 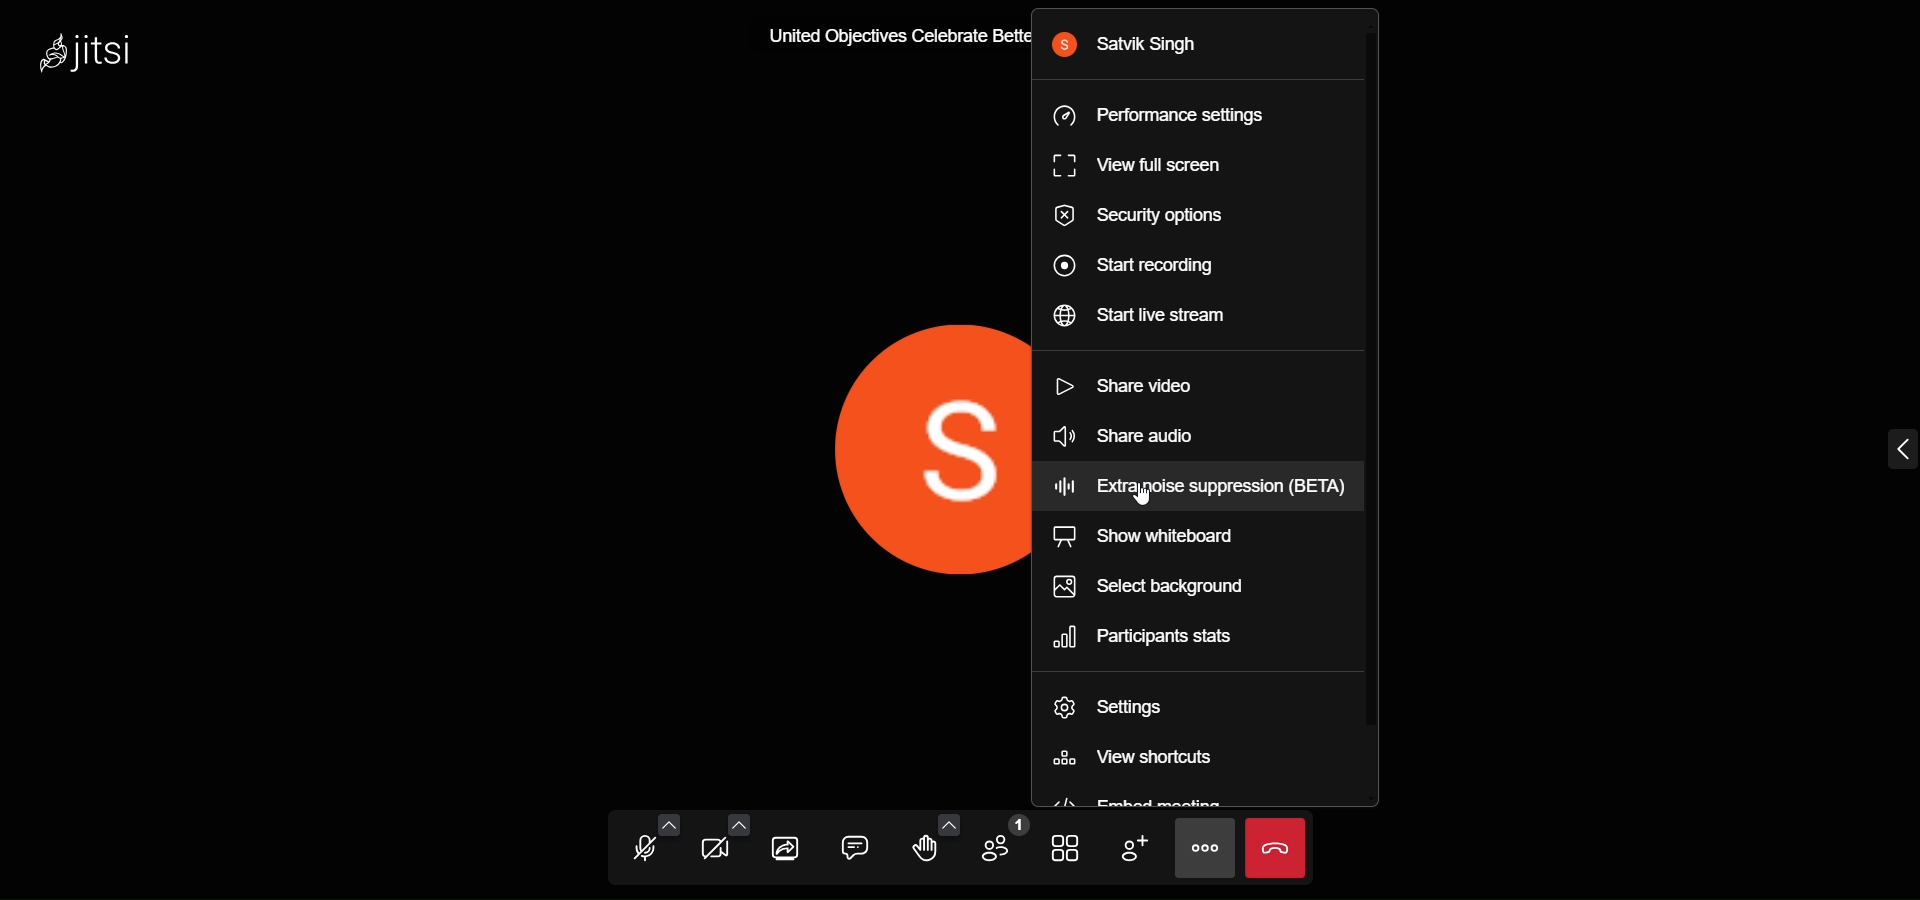 What do you see at coordinates (912, 436) in the screenshot?
I see `display picture` at bounding box center [912, 436].